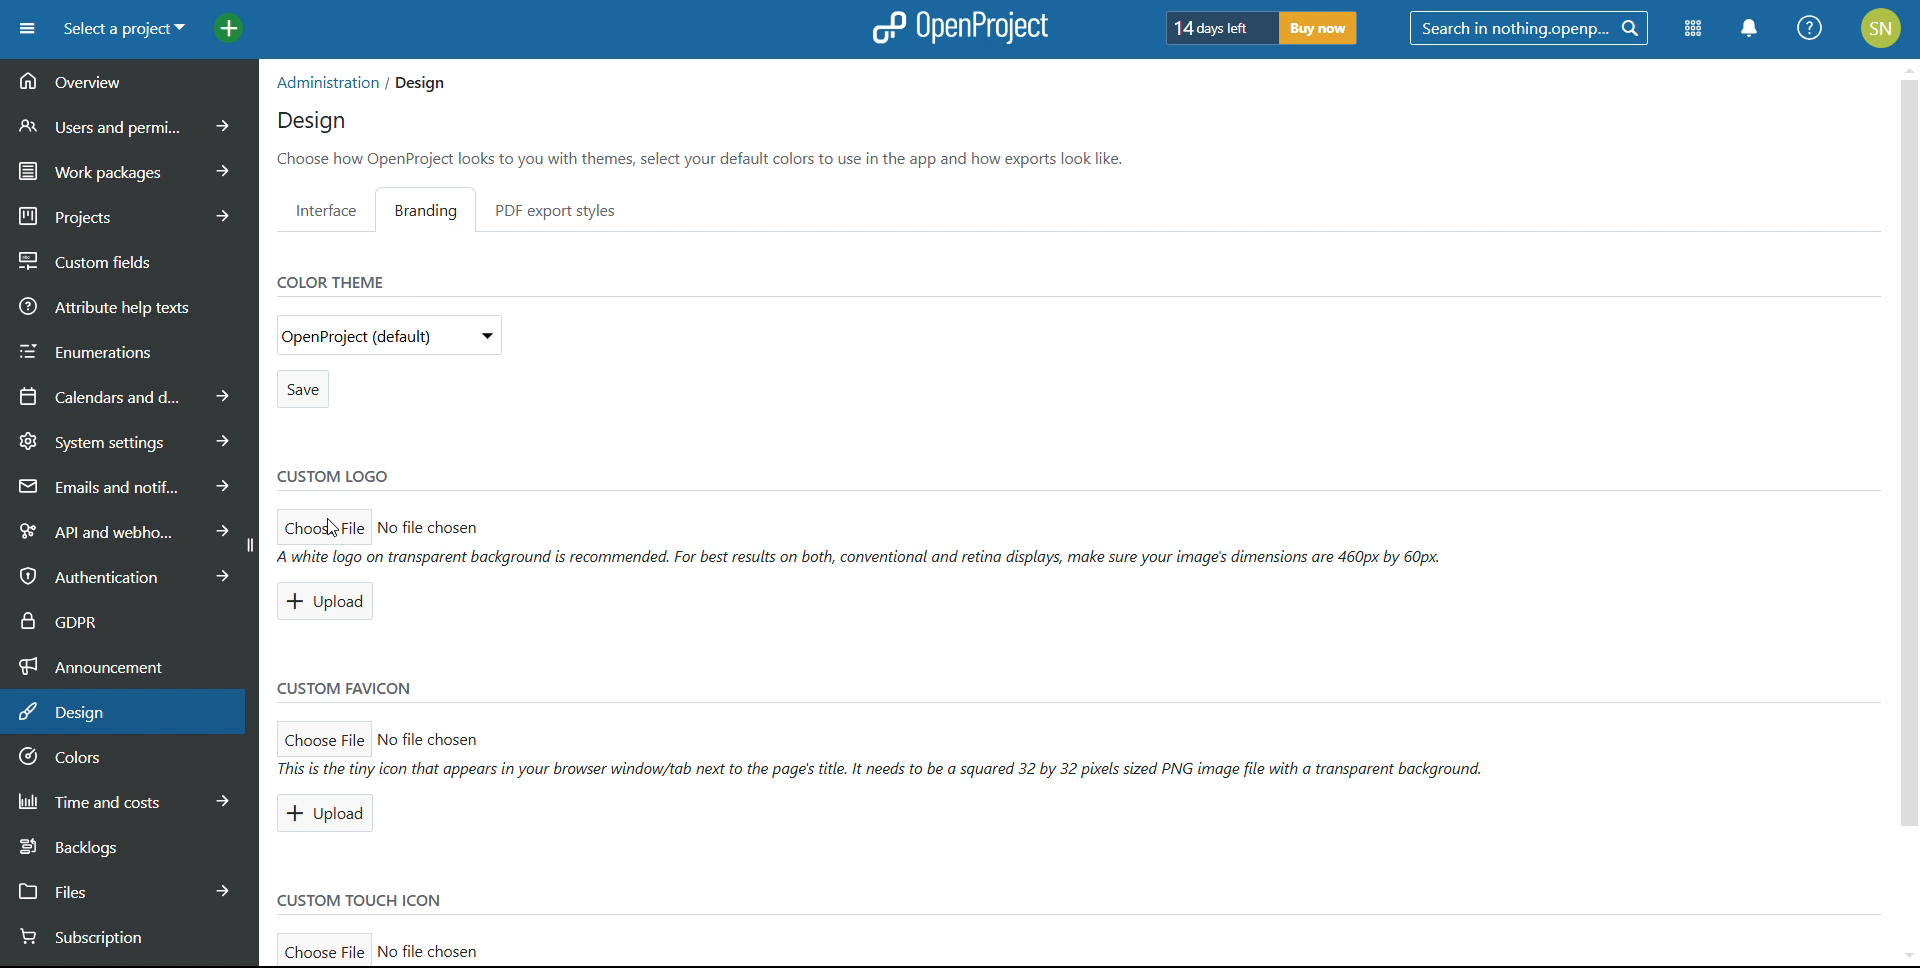 The height and width of the screenshot is (968, 1920). What do you see at coordinates (333, 474) in the screenshot?
I see `custom logo` at bounding box center [333, 474].